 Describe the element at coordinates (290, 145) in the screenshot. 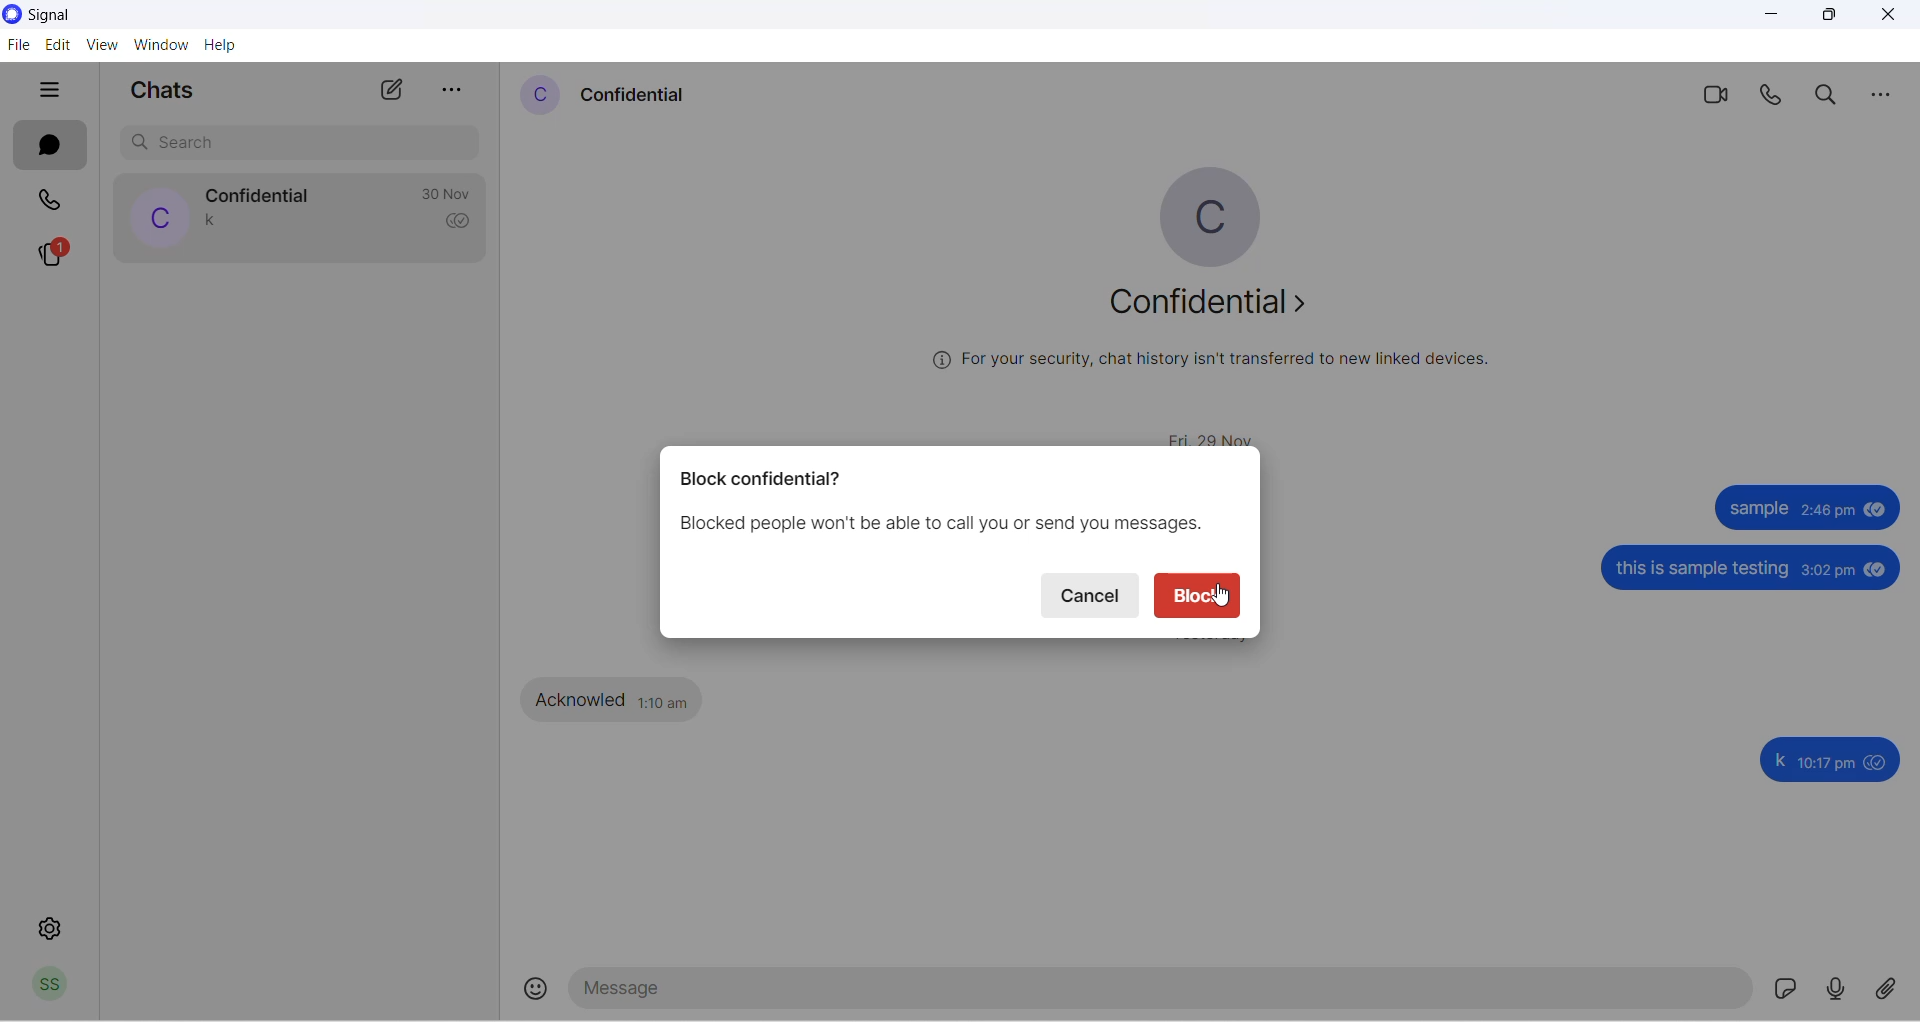

I see `search chat` at that location.